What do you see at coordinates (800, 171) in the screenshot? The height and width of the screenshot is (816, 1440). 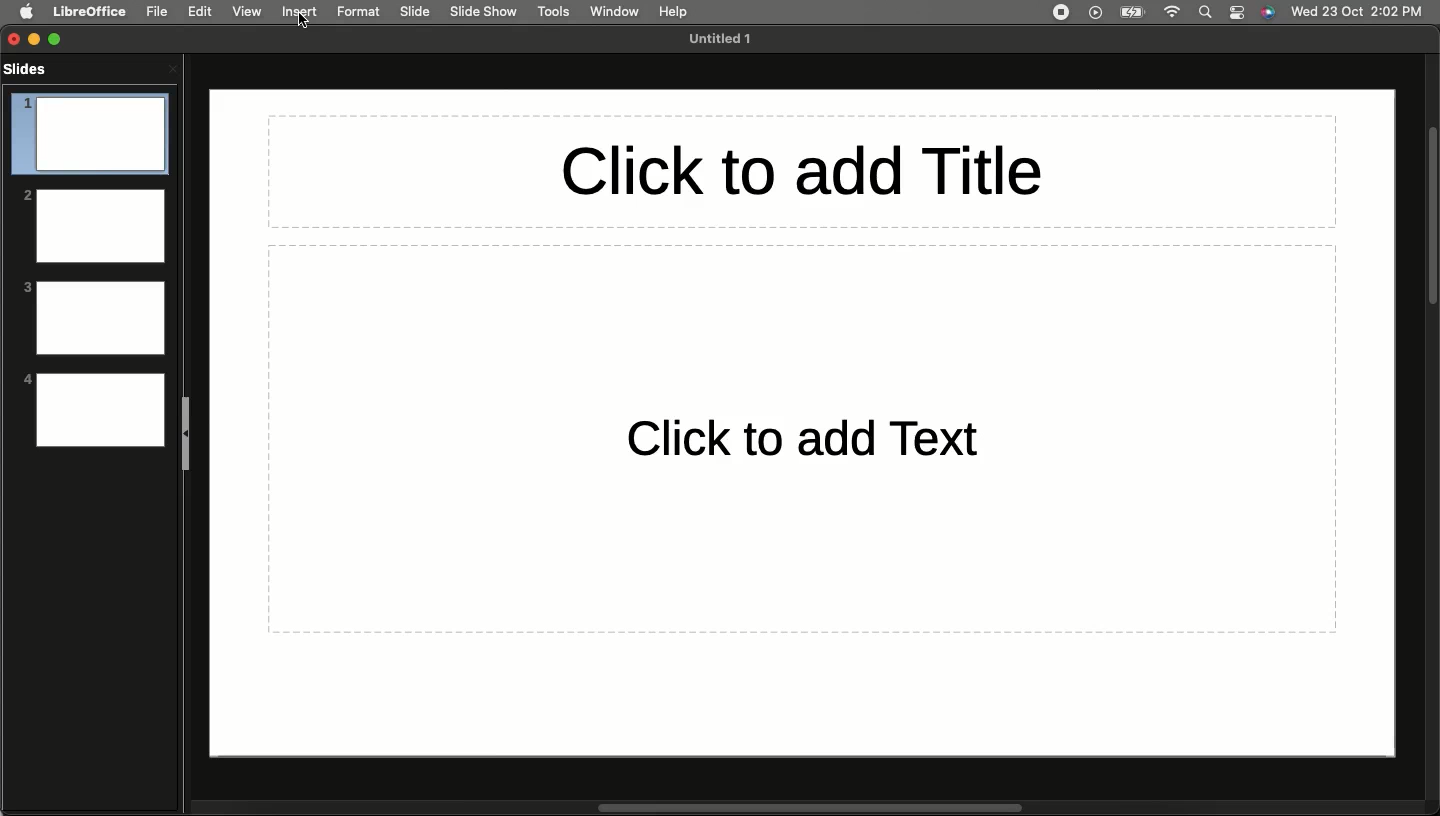 I see `Click to add title` at bounding box center [800, 171].